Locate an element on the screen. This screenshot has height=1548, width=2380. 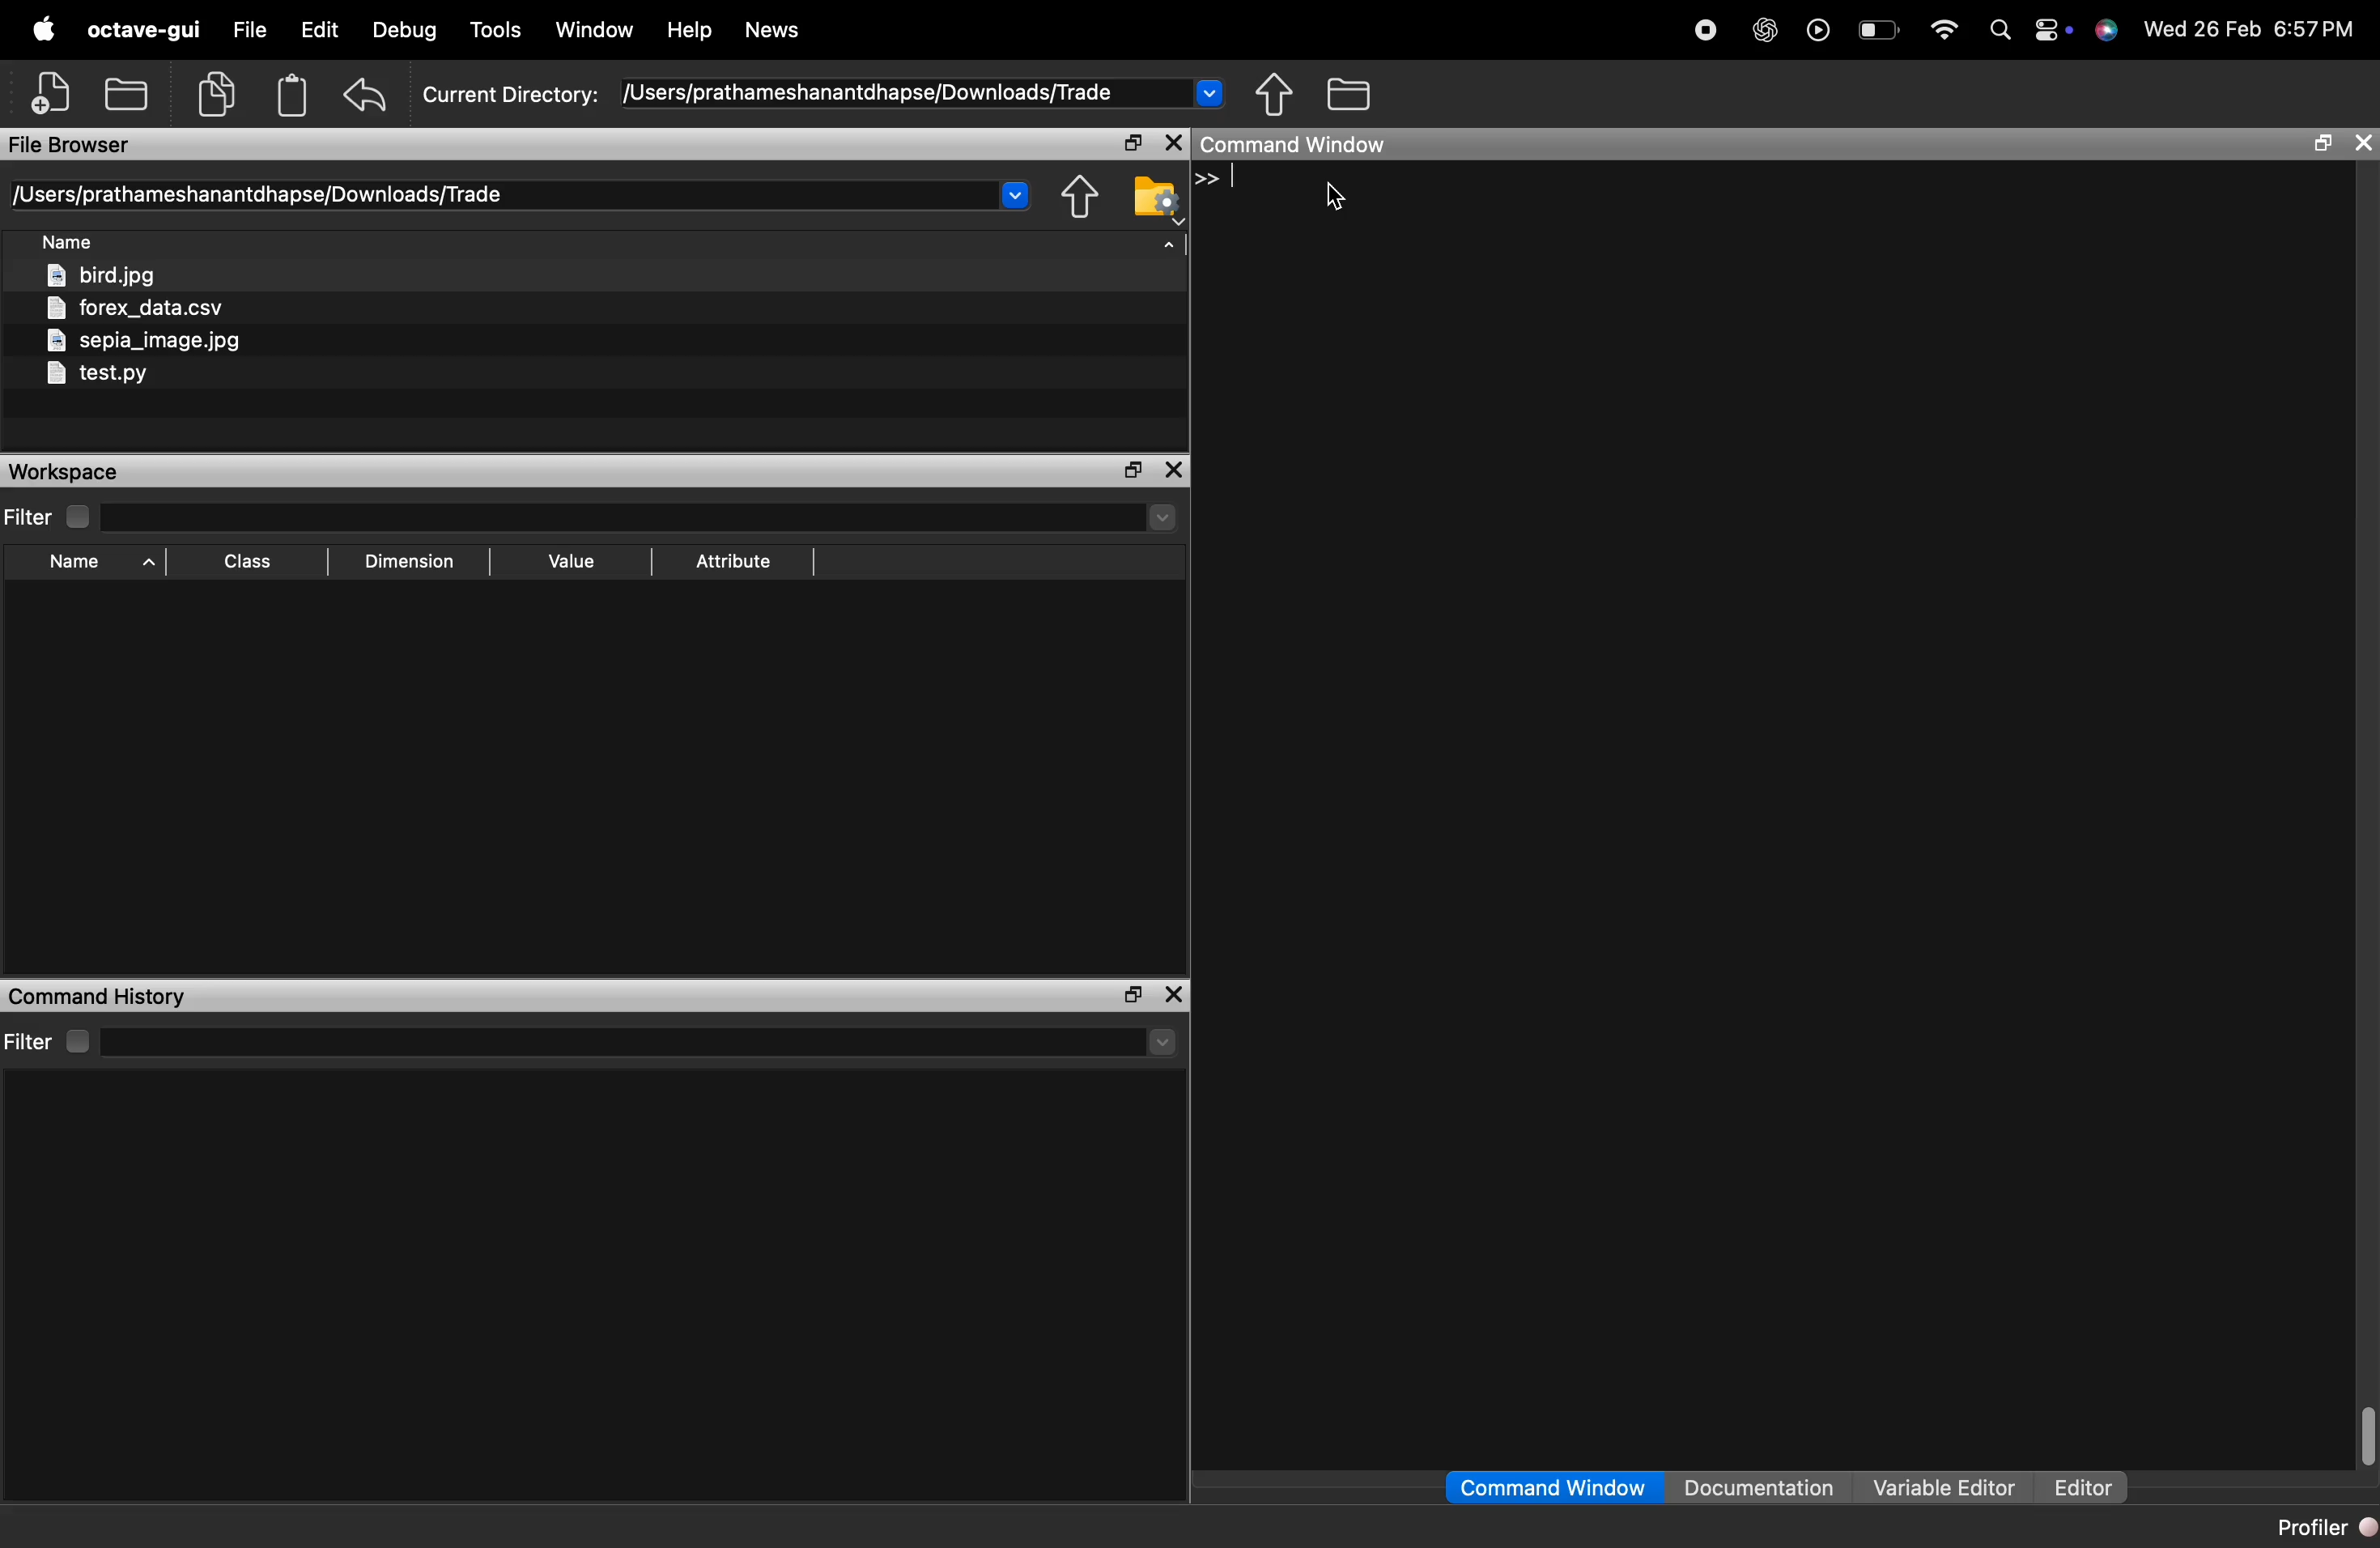
wifi is located at coordinates (1950, 31).